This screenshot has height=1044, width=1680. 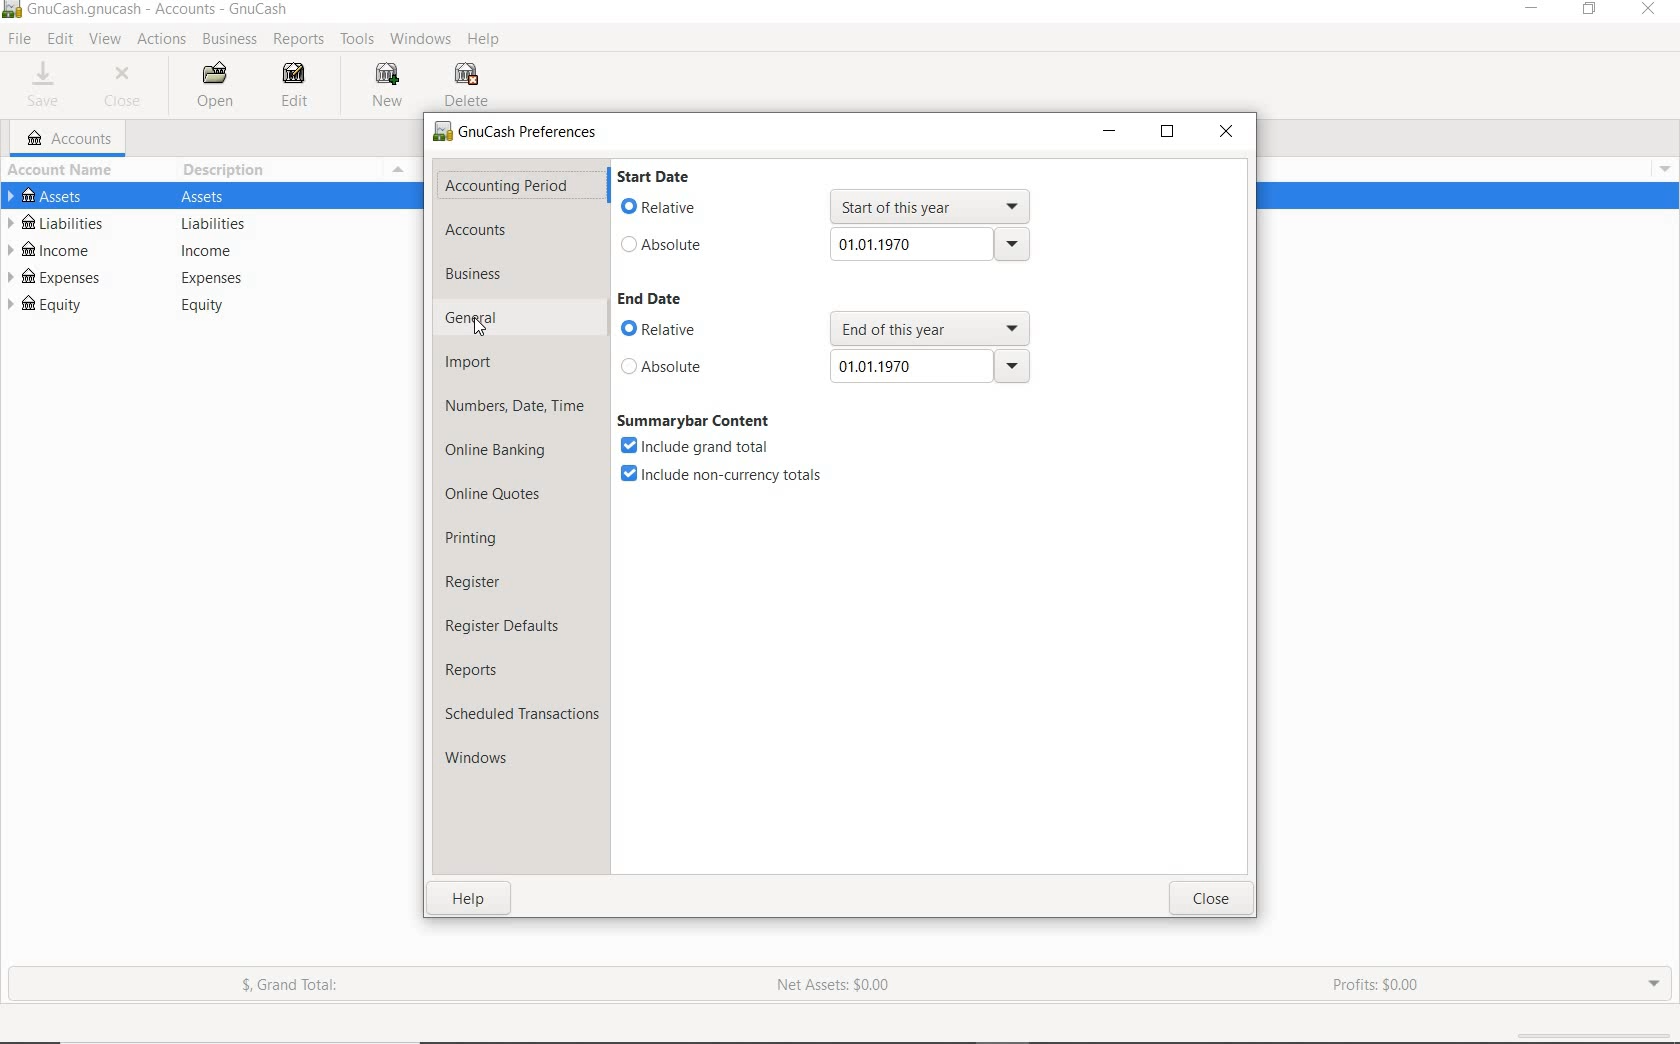 What do you see at coordinates (1534, 13) in the screenshot?
I see `MINIMIZE` at bounding box center [1534, 13].